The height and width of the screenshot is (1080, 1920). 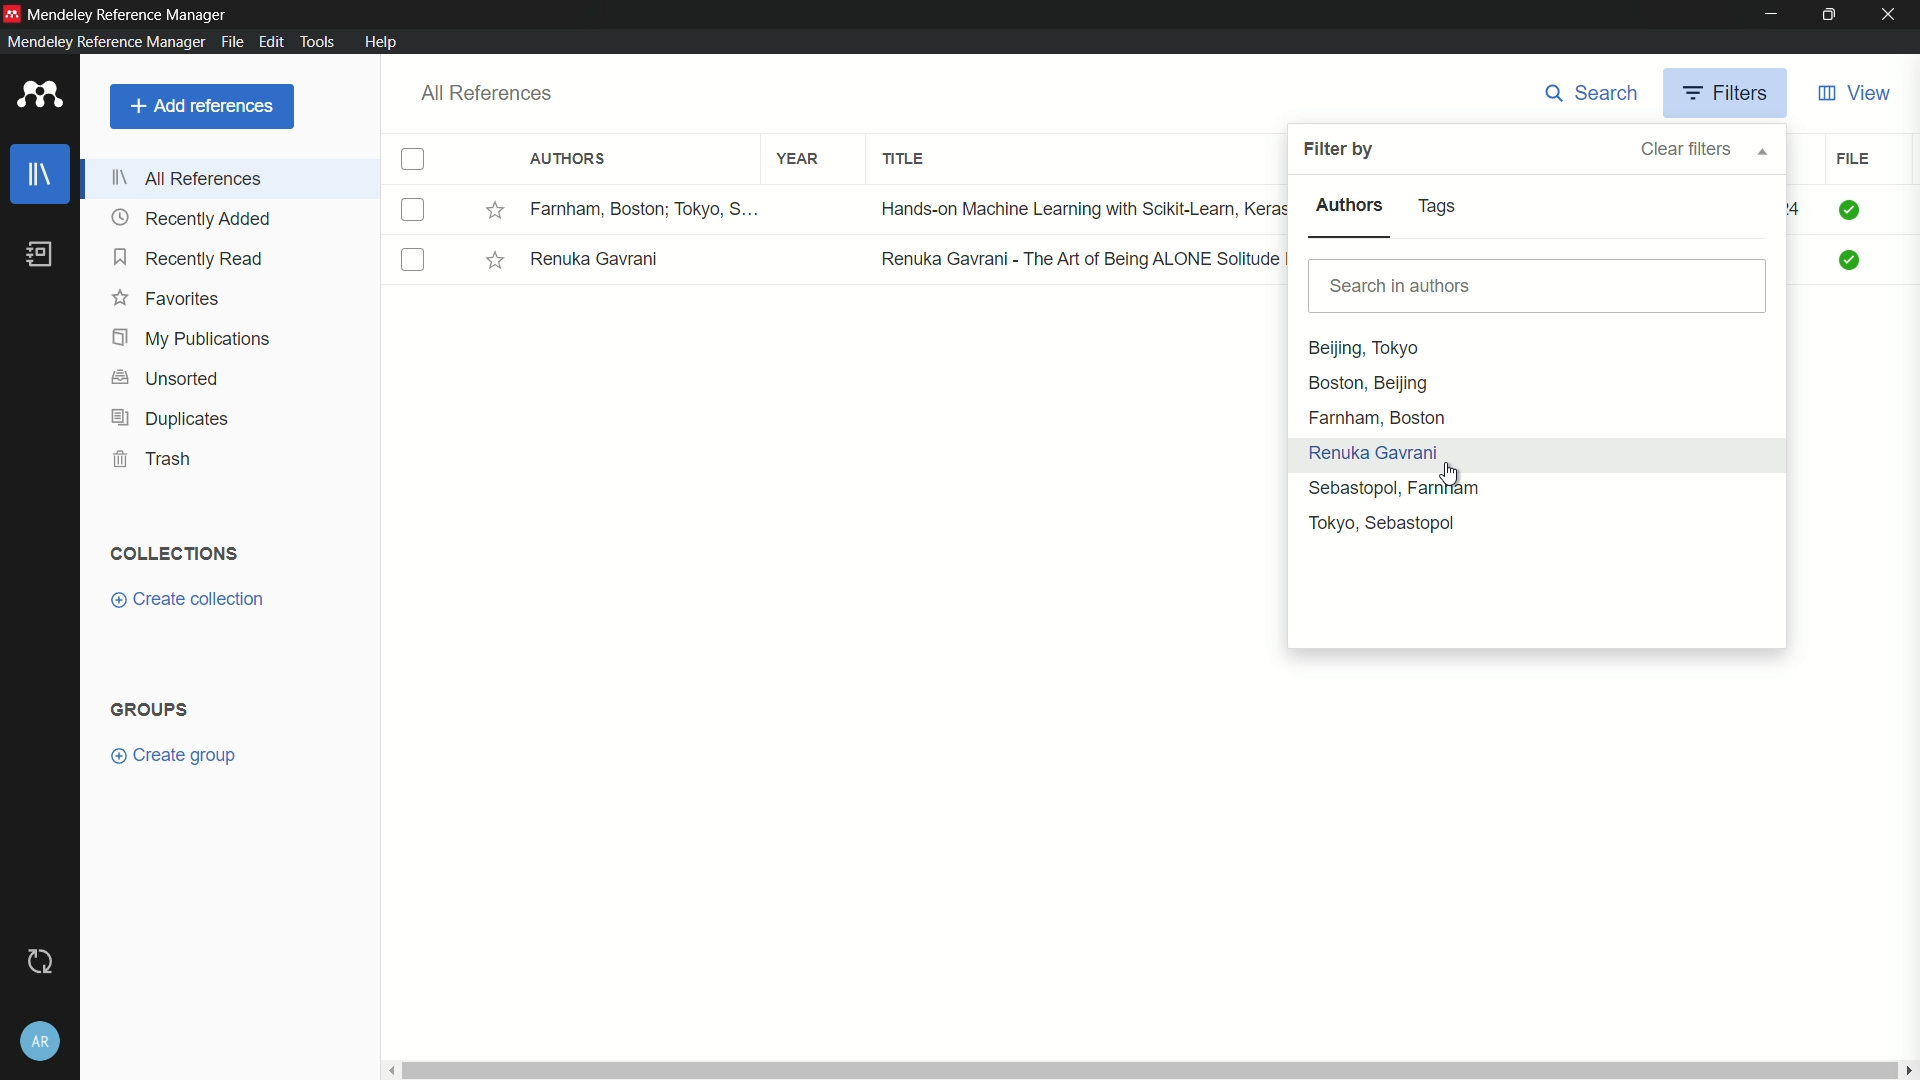 What do you see at coordinates (232, 42) in the screenshot?
I see `file menu` at bounding box center [232, 42].